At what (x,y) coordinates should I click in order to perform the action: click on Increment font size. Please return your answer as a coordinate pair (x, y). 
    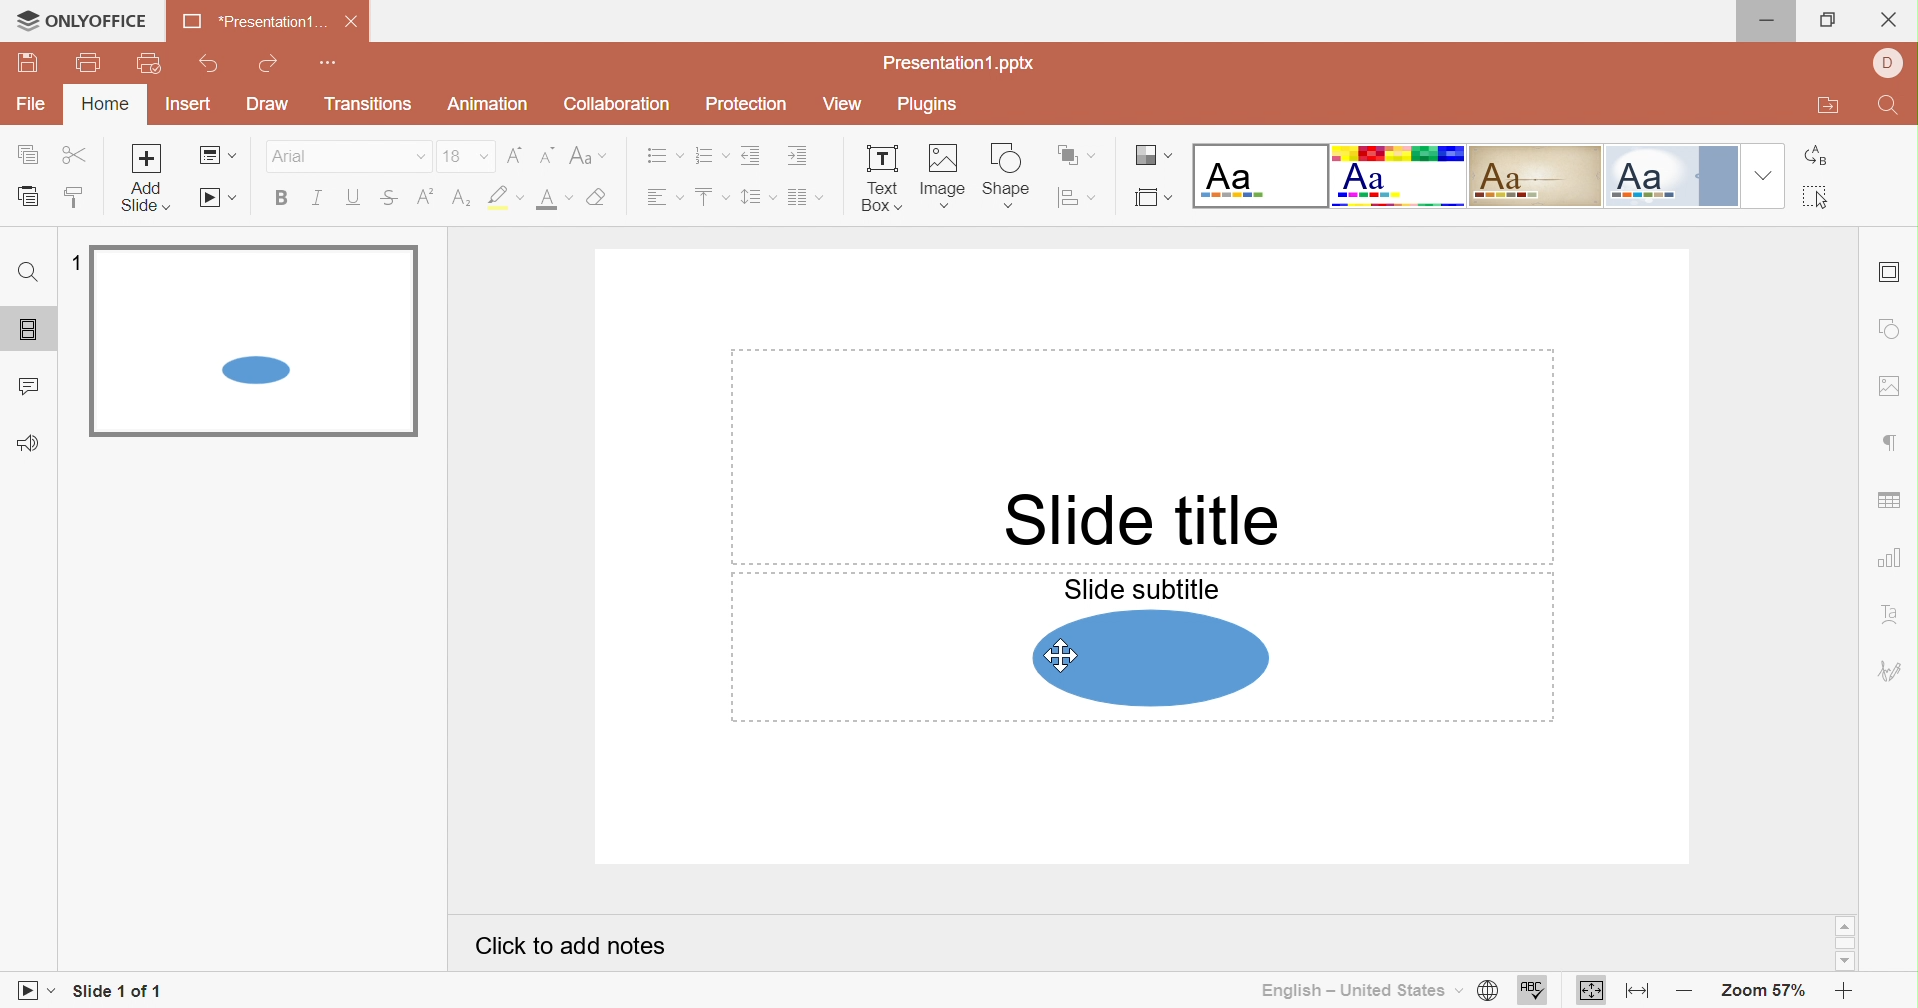
    Looking at the image, I should click on (513, 153).